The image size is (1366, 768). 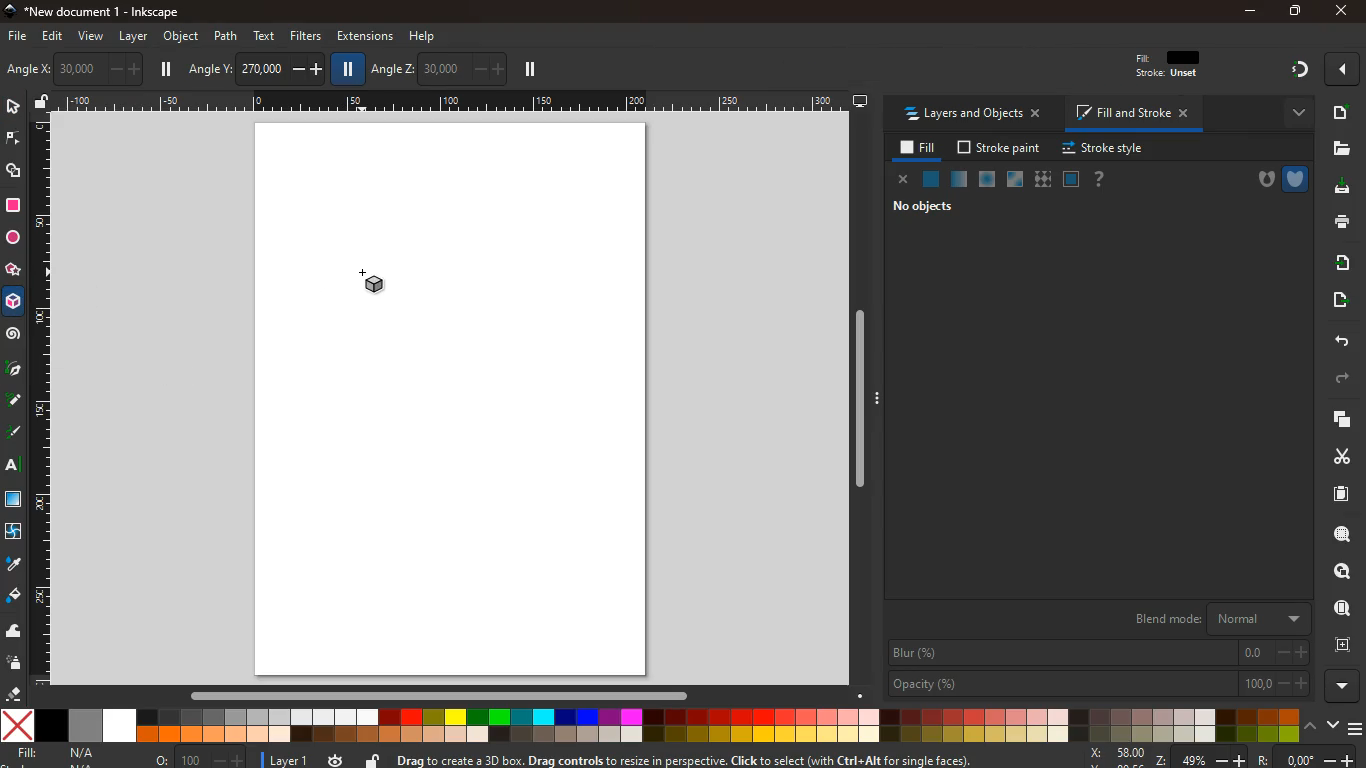 I want to click on file, so click(x=16, y=35).